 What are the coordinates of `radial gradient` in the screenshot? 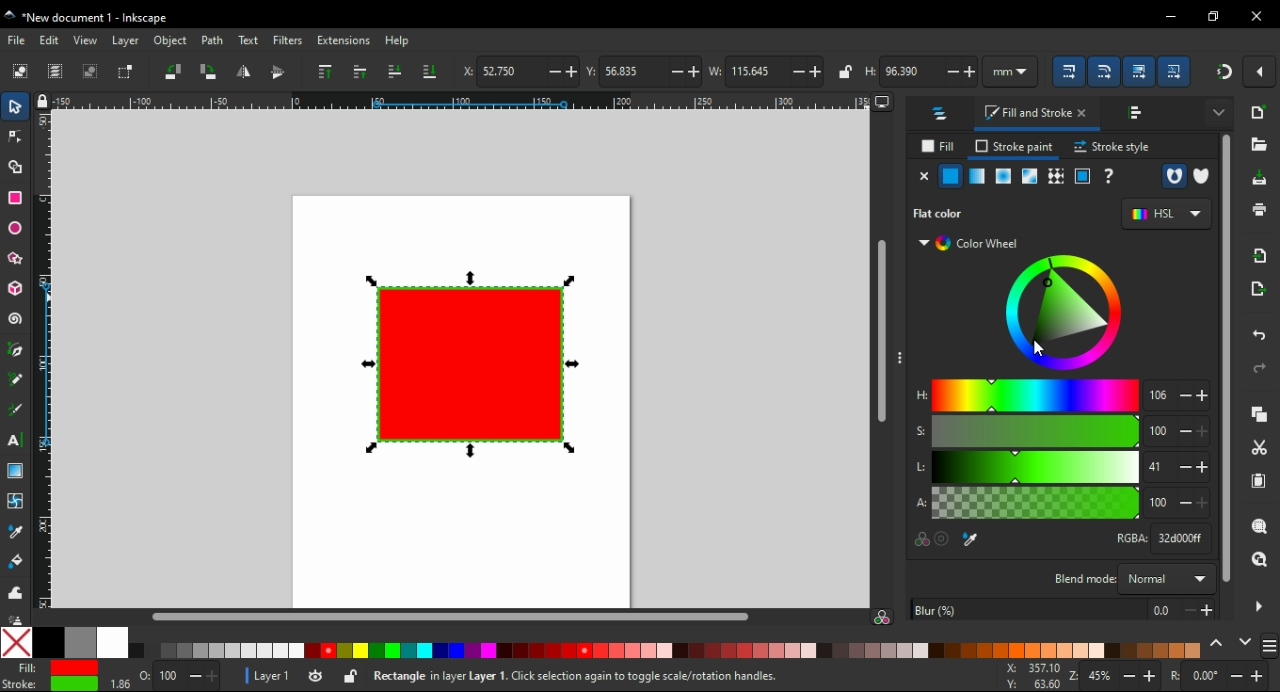 It's located at (1003, 176).